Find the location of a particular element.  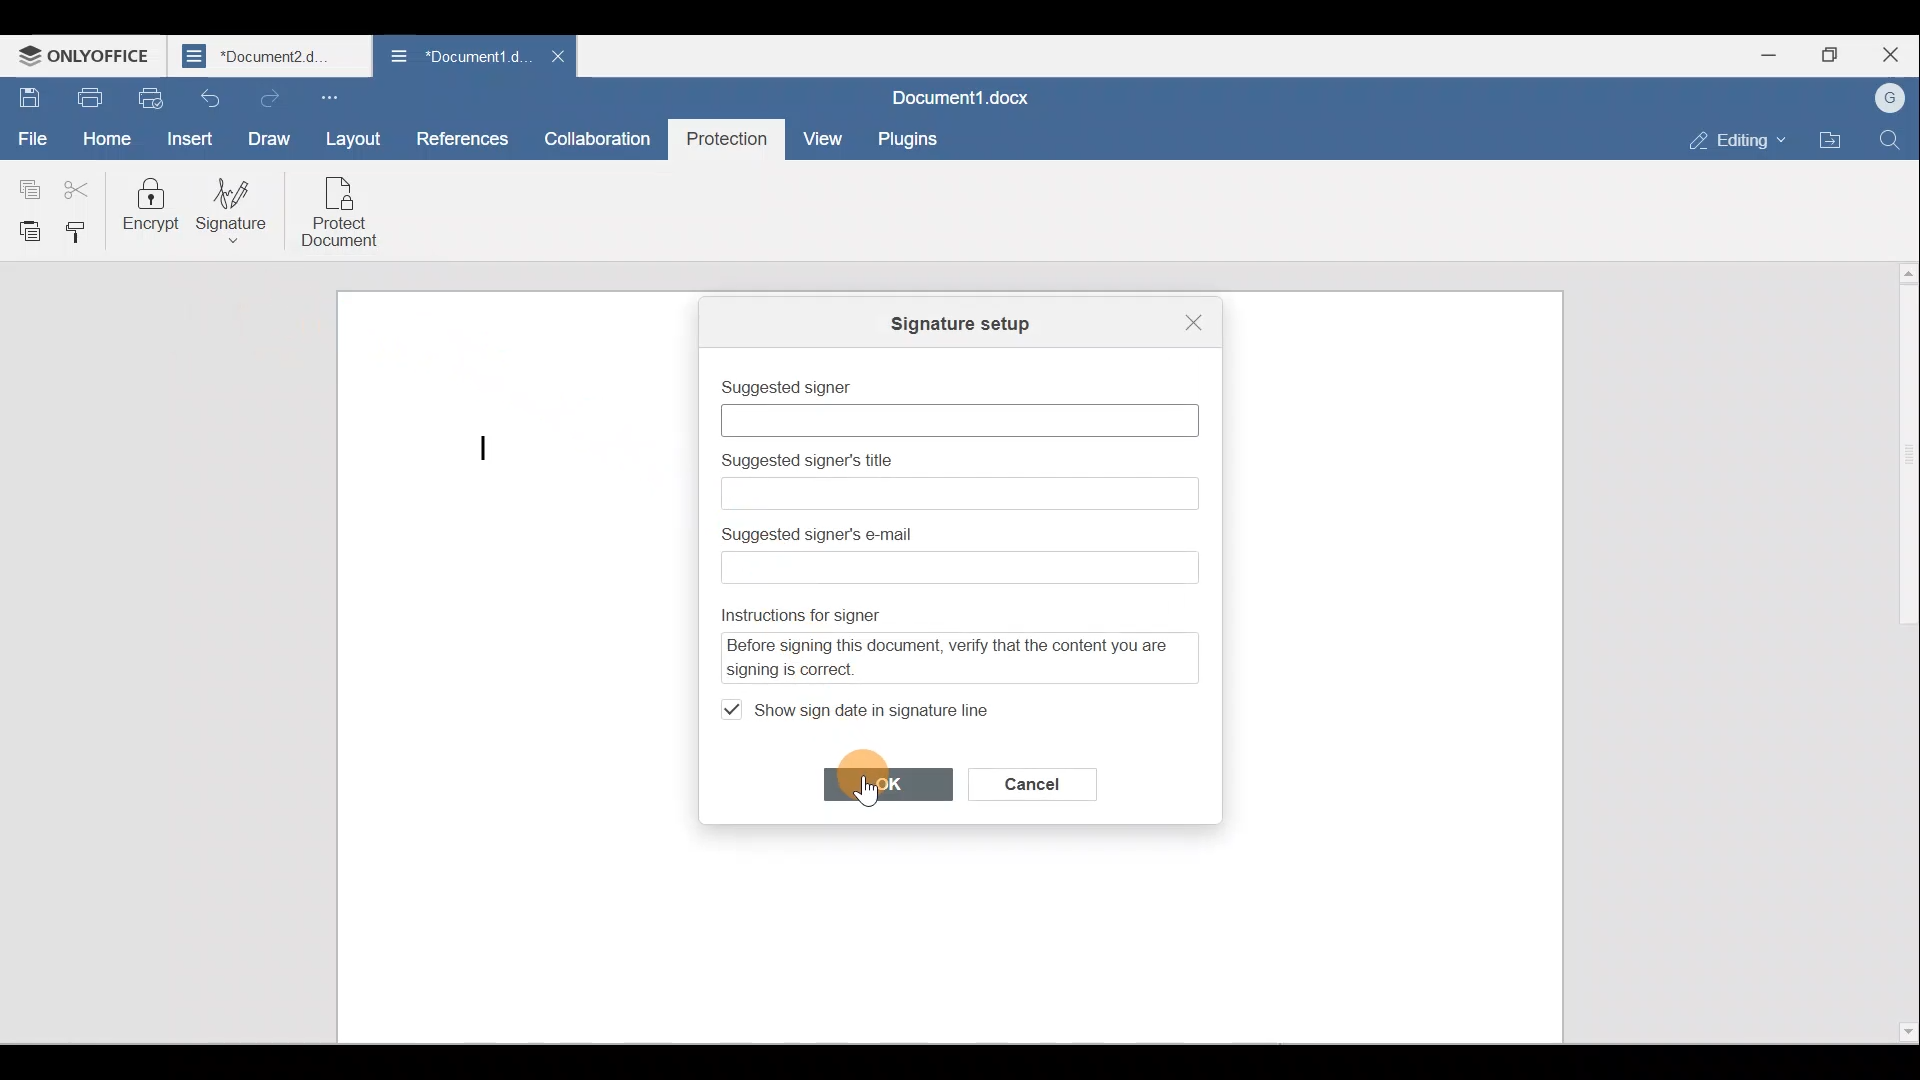

Collaboration is located at coordinates (598, 138).